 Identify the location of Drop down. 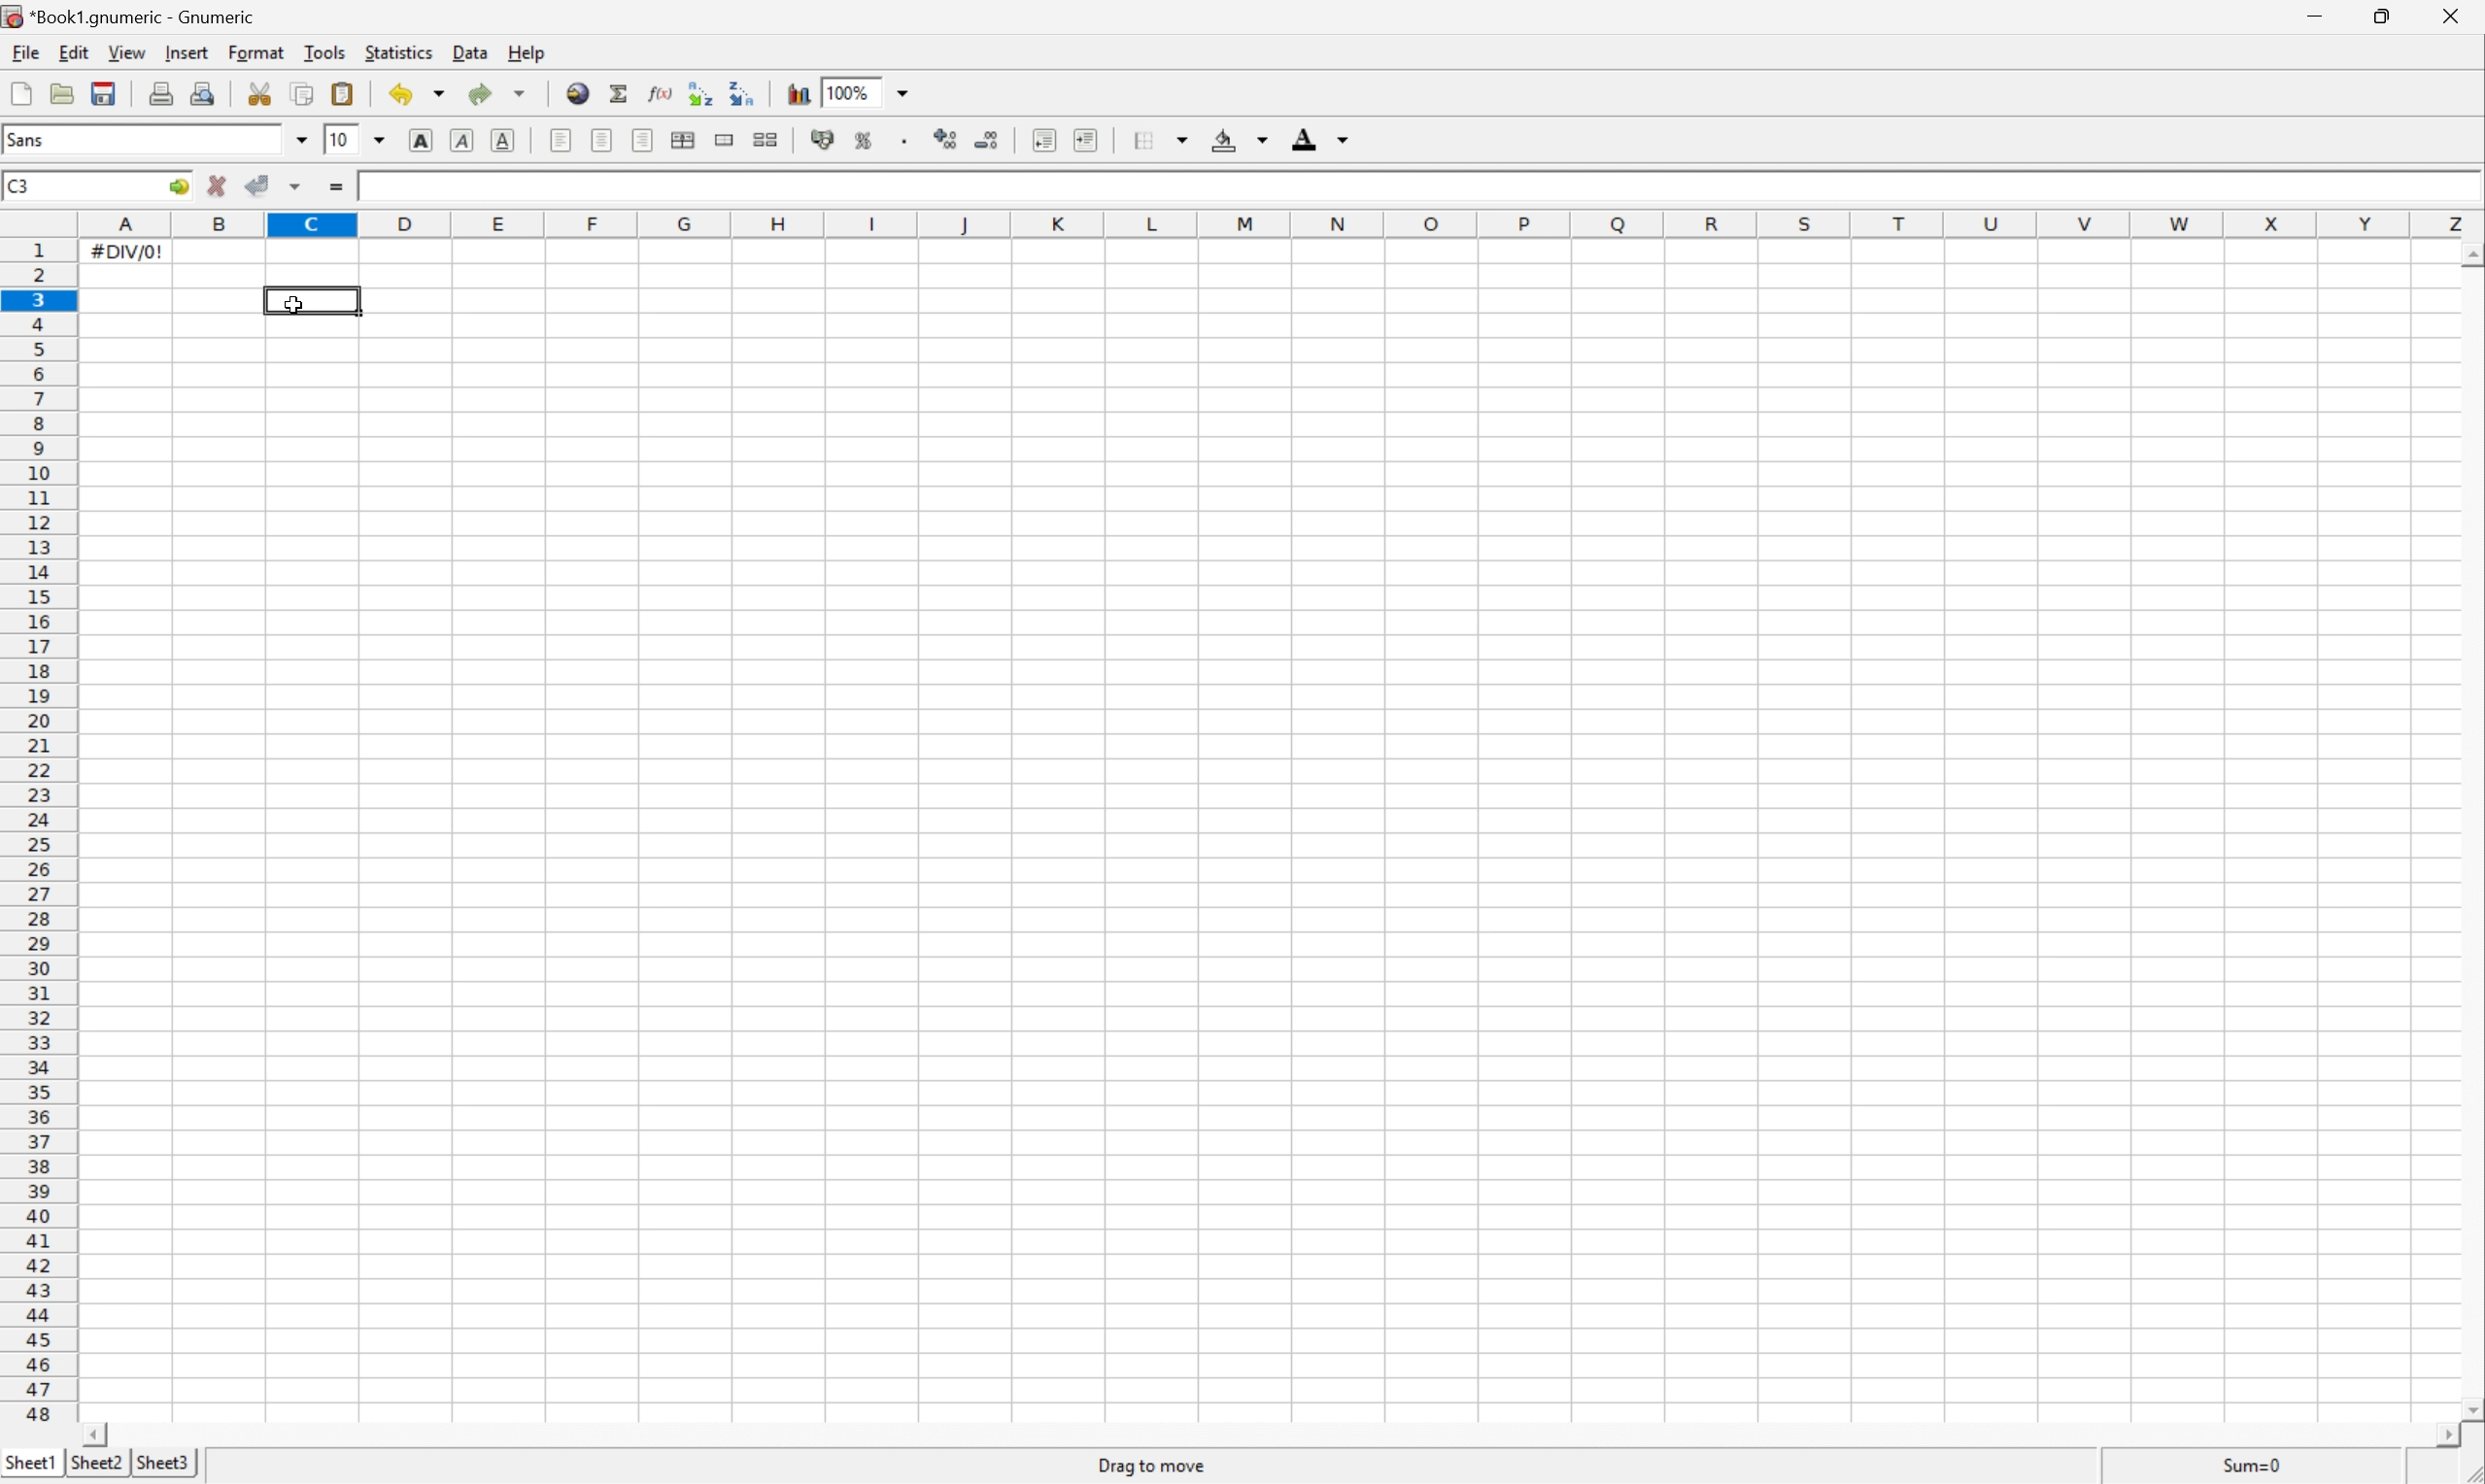
(1351, 140).